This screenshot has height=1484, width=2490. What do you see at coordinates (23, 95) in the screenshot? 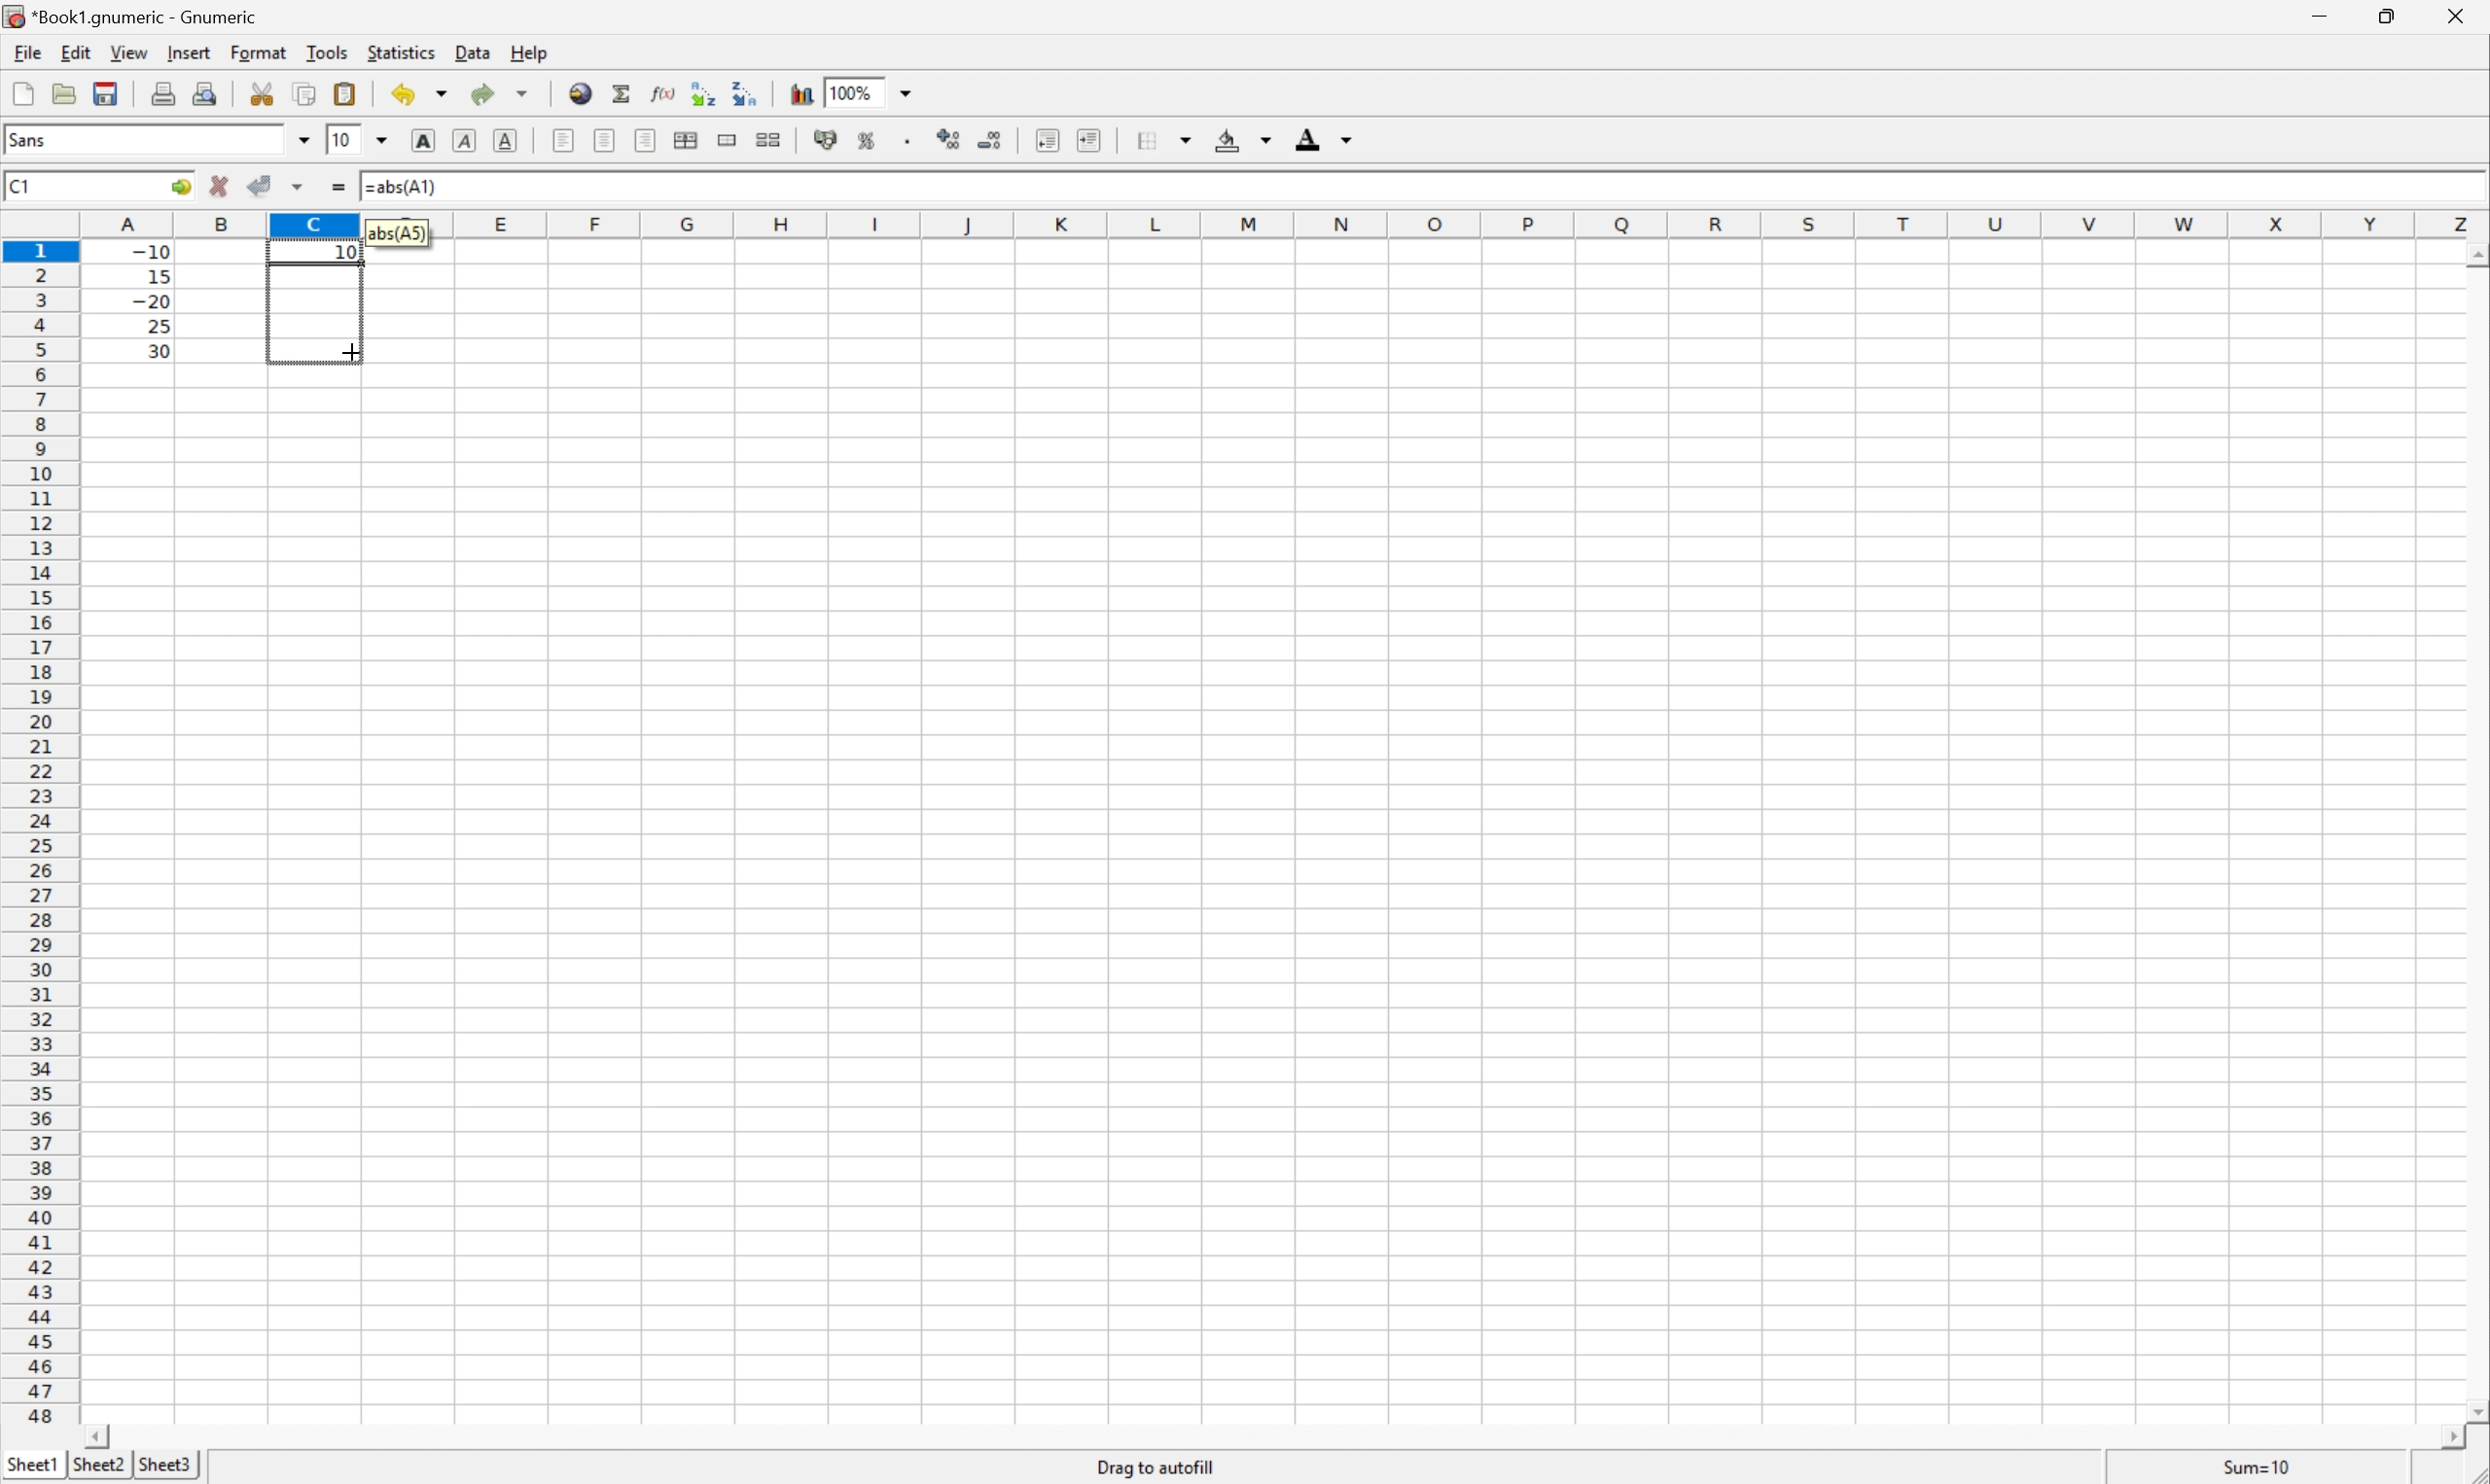
I see `File` at bounding box center [23, 95].